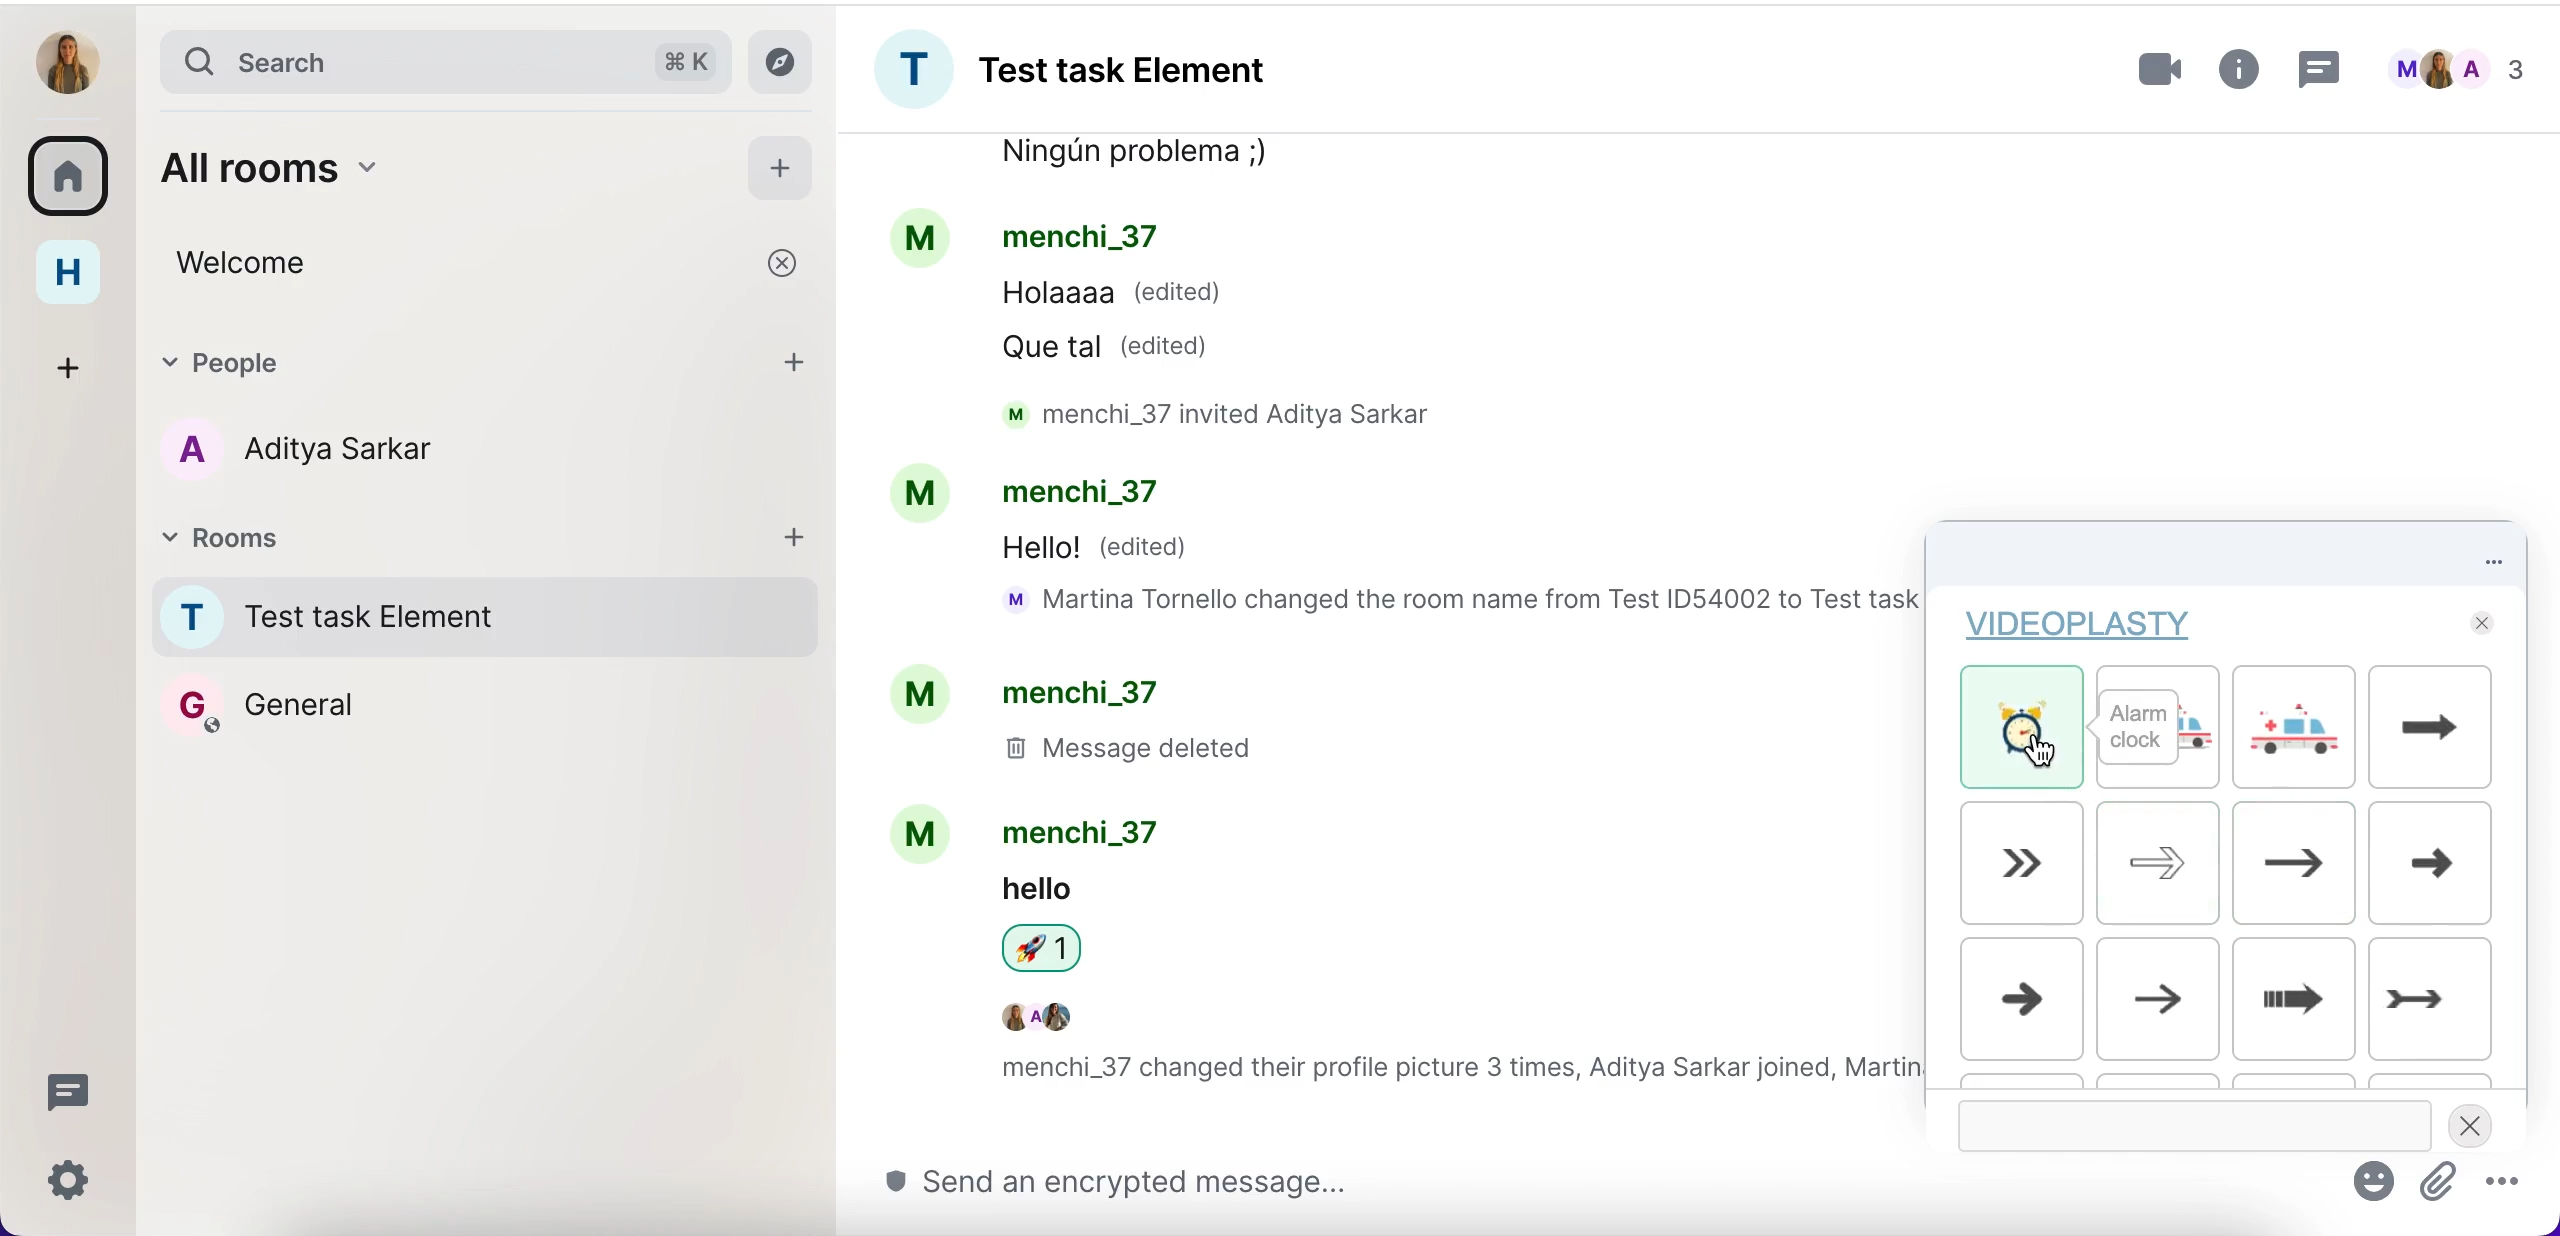 The height and width of the screenshot is (1236, 2560). I want to click on gif4, so click(2435, 729).